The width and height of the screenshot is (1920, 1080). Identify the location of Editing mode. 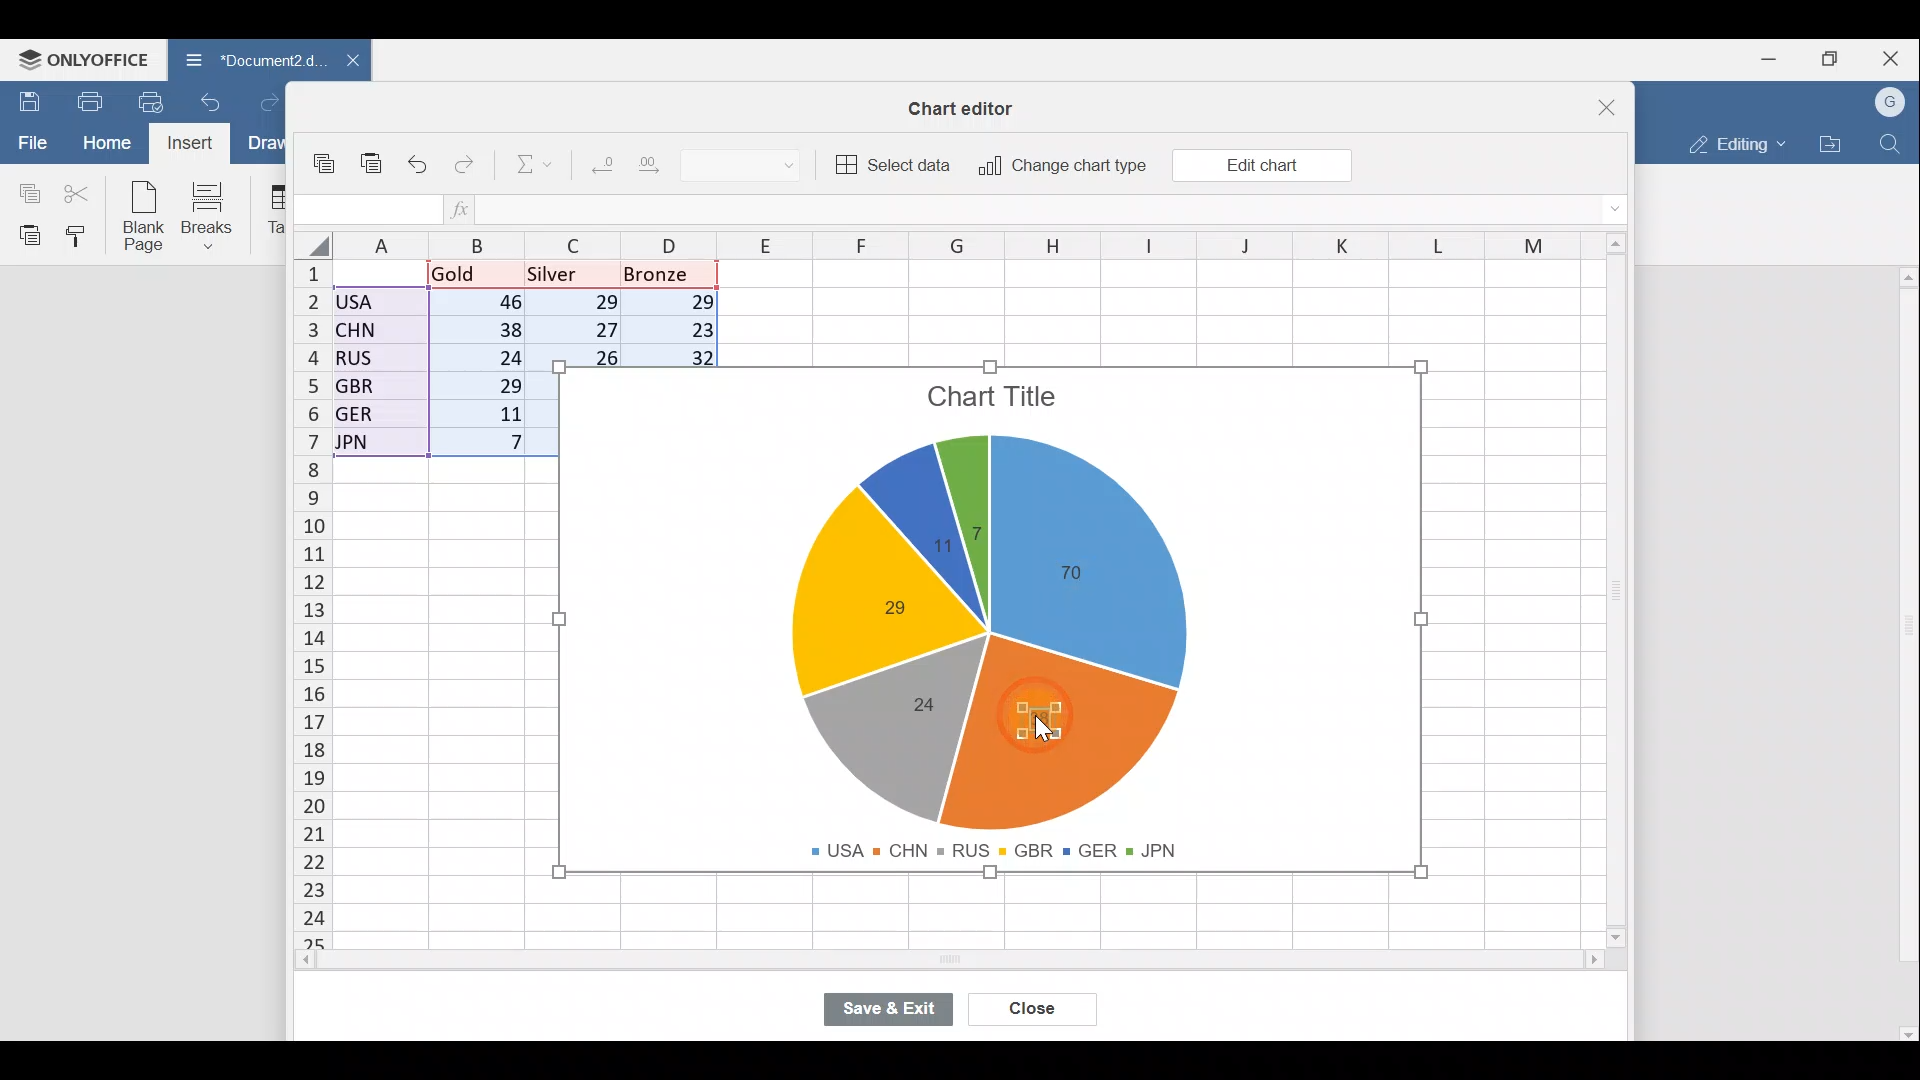
(1735, 140).